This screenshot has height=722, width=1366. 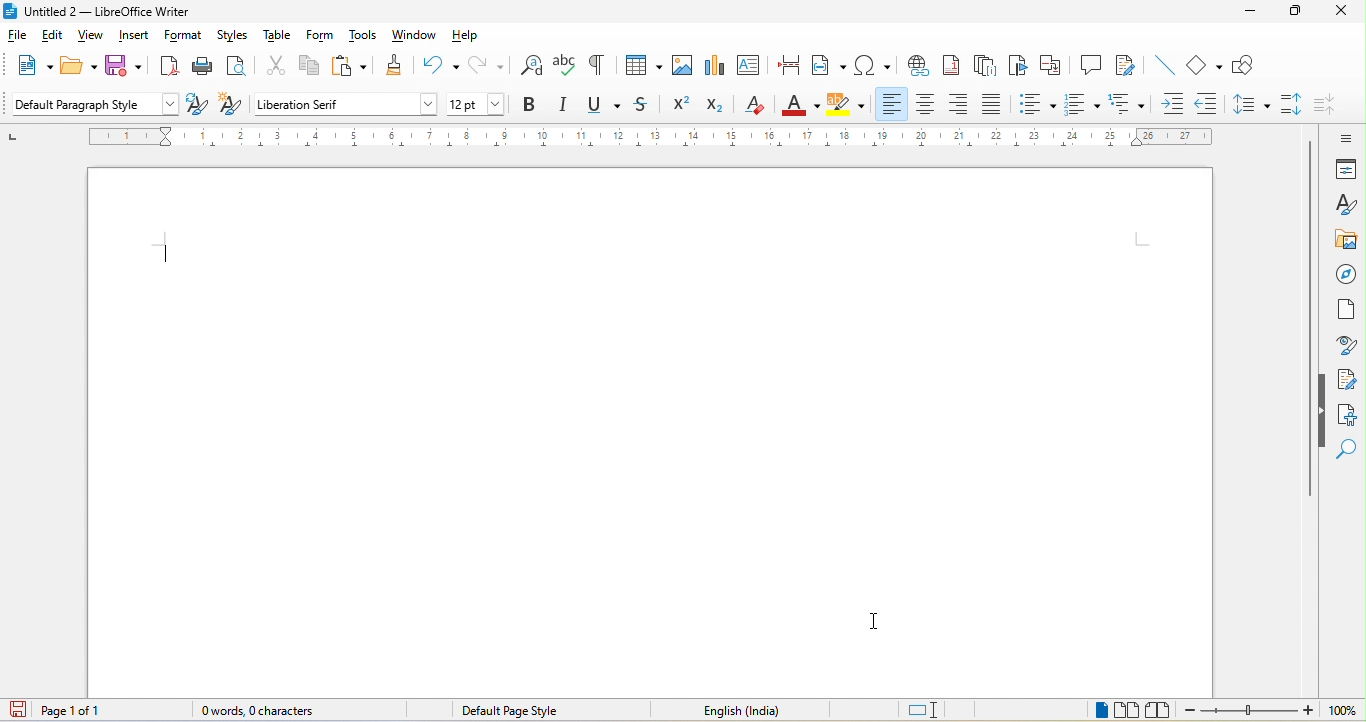 I want to click on open, so click(x=80, y=64).